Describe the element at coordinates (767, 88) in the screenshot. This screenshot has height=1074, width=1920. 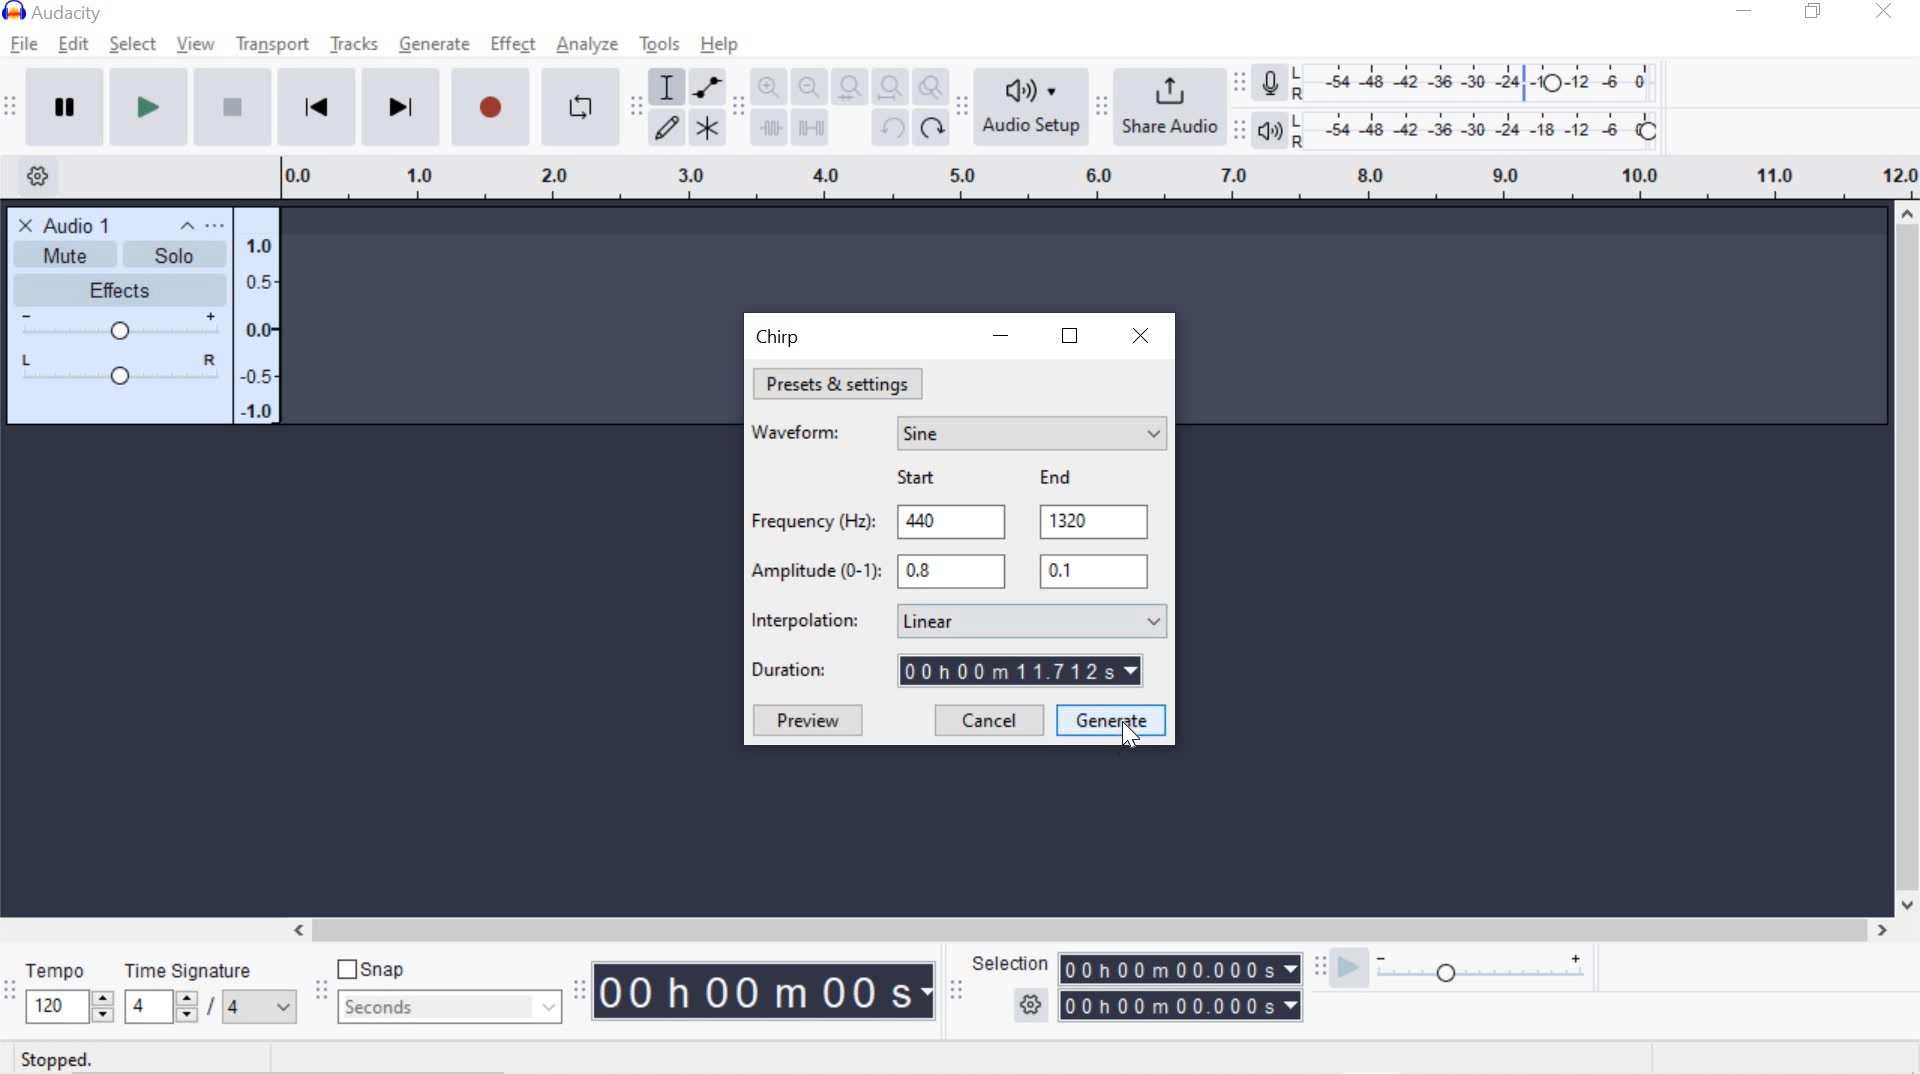
I see `Zoom In` at that location.